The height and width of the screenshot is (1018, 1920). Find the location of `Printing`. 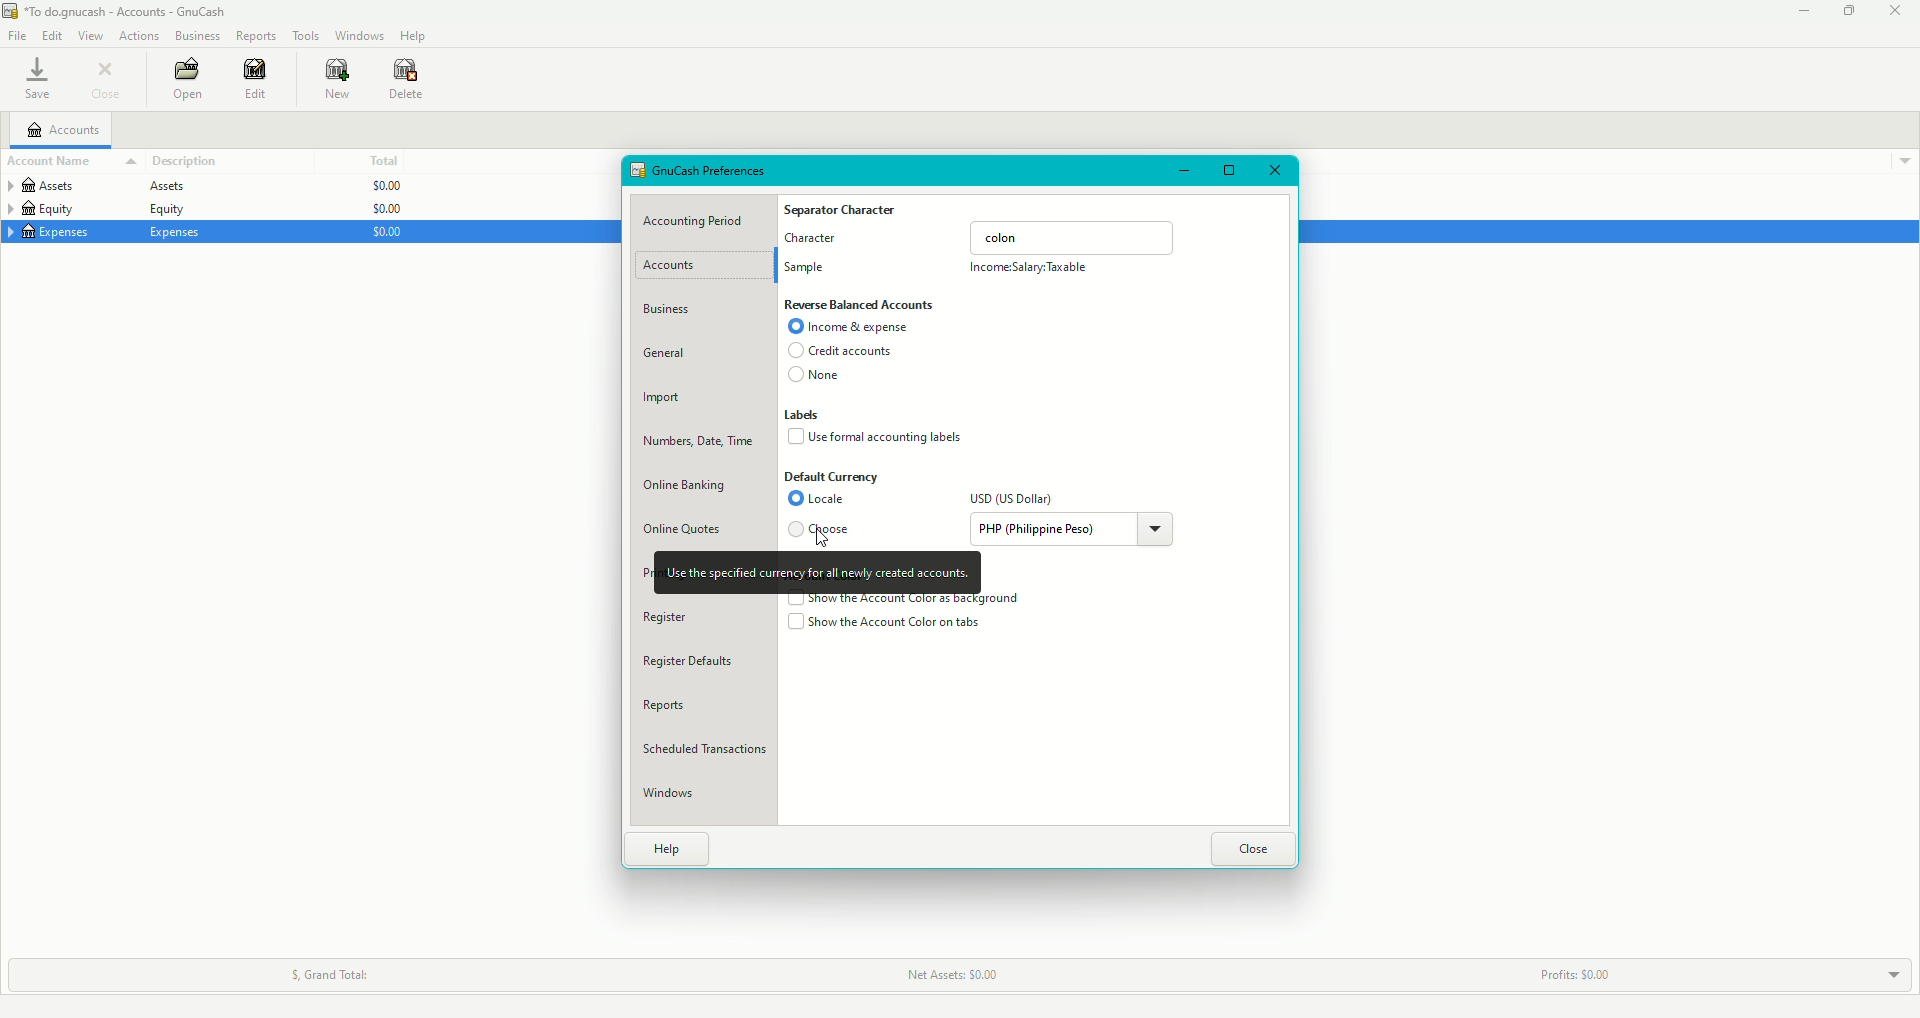

Printing is located at coordinates (647, 569).